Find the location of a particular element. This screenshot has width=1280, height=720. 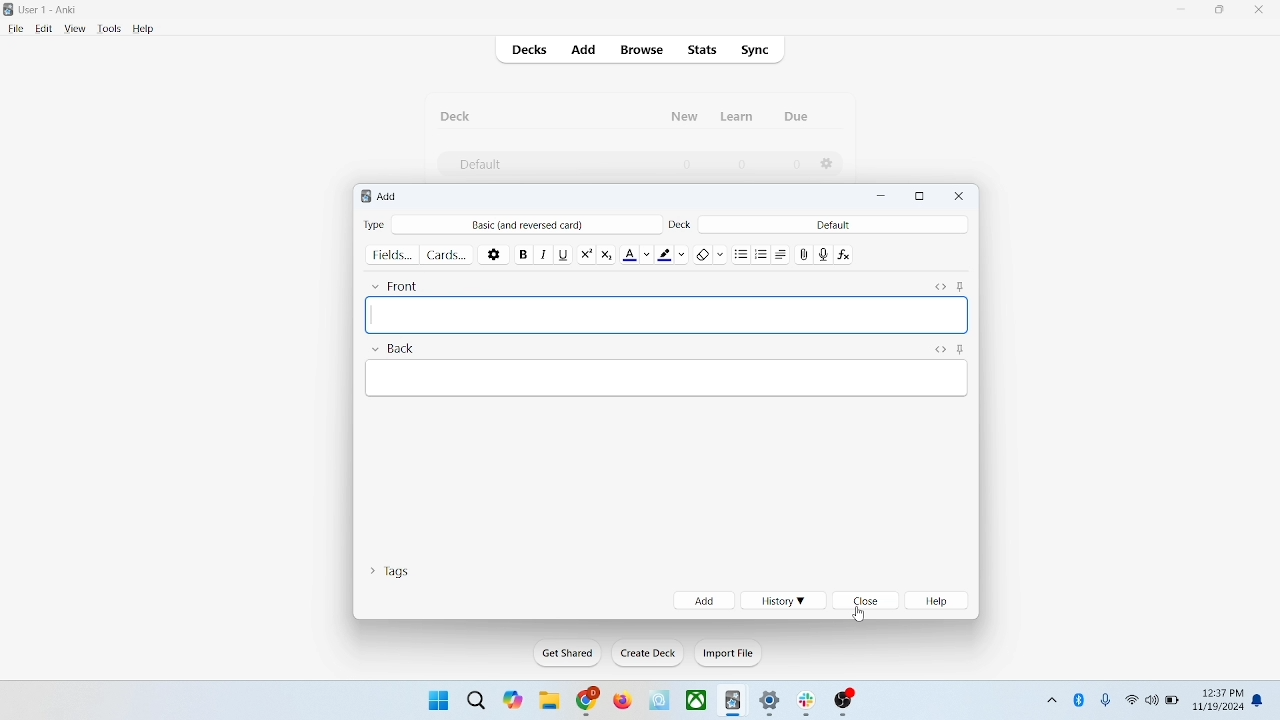

tools is located at coordinates (108, 29).